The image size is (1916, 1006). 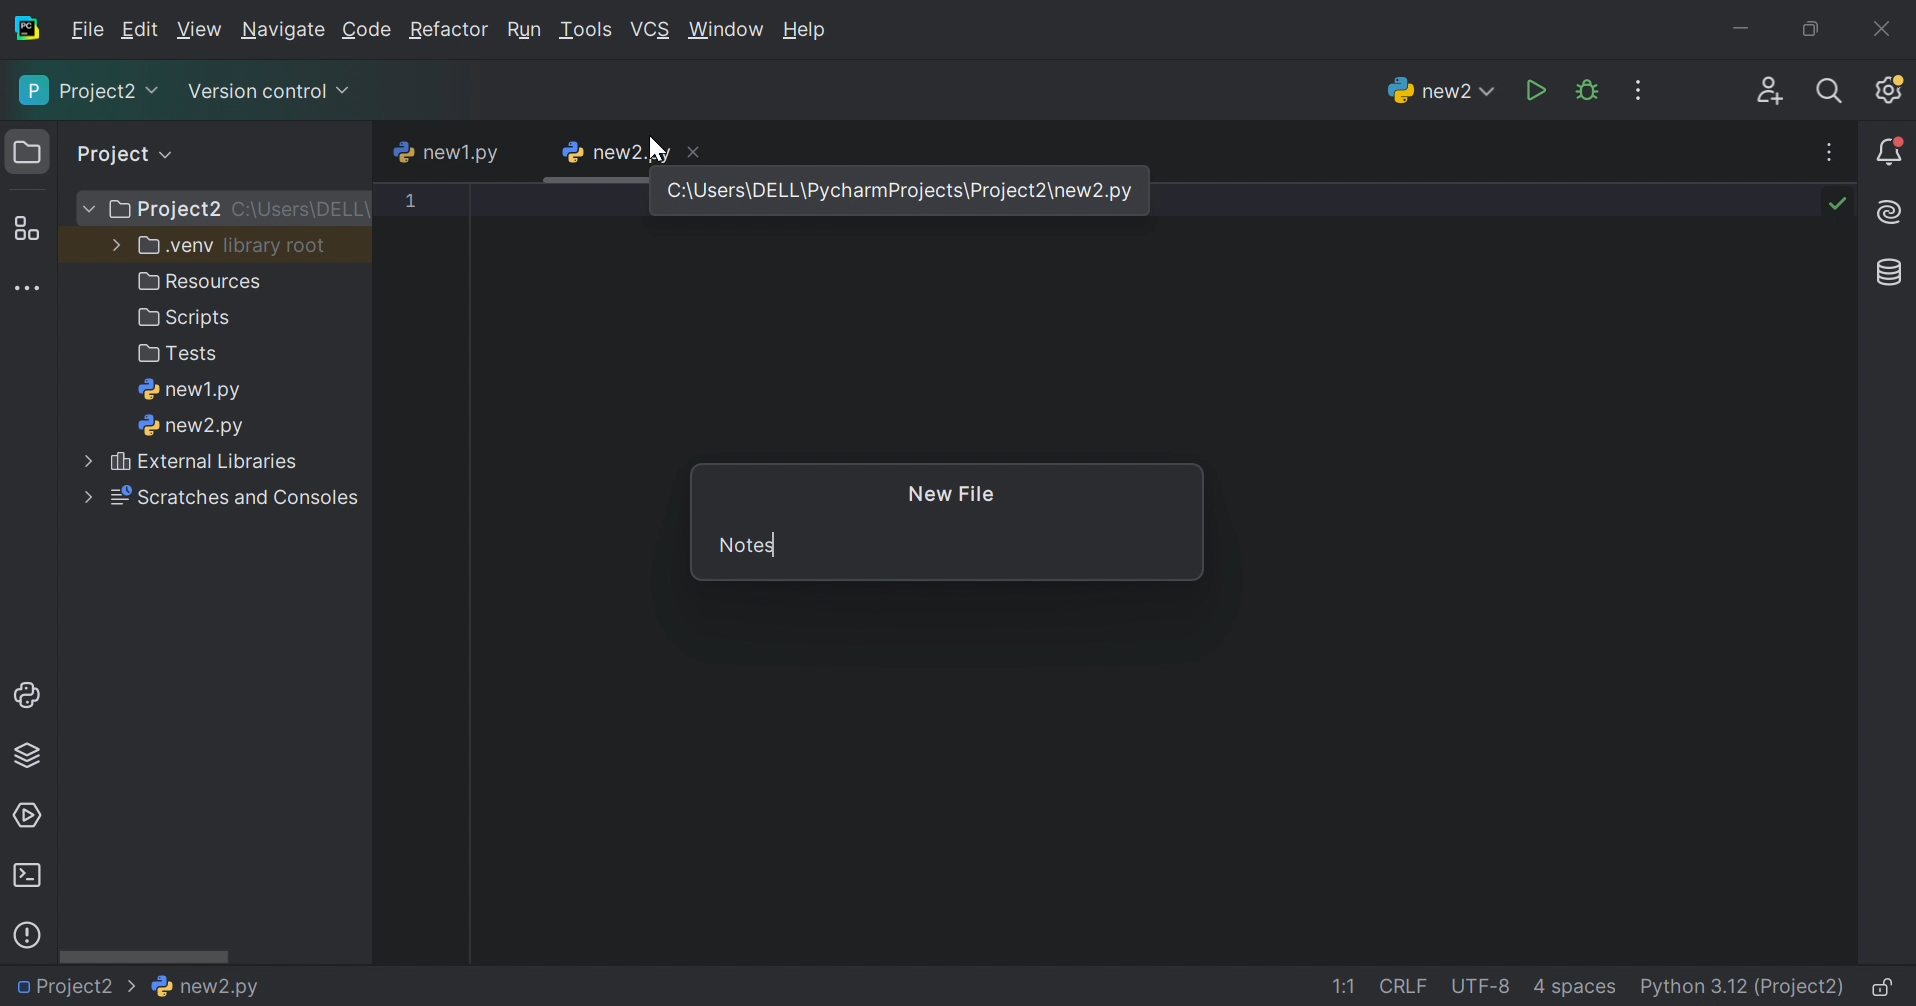 What do you see at coordinates (905, 191) in the screenshot?
I see `C\Users\DELL\PyCharmProject2\new.py` at bounding box center [905, 191].